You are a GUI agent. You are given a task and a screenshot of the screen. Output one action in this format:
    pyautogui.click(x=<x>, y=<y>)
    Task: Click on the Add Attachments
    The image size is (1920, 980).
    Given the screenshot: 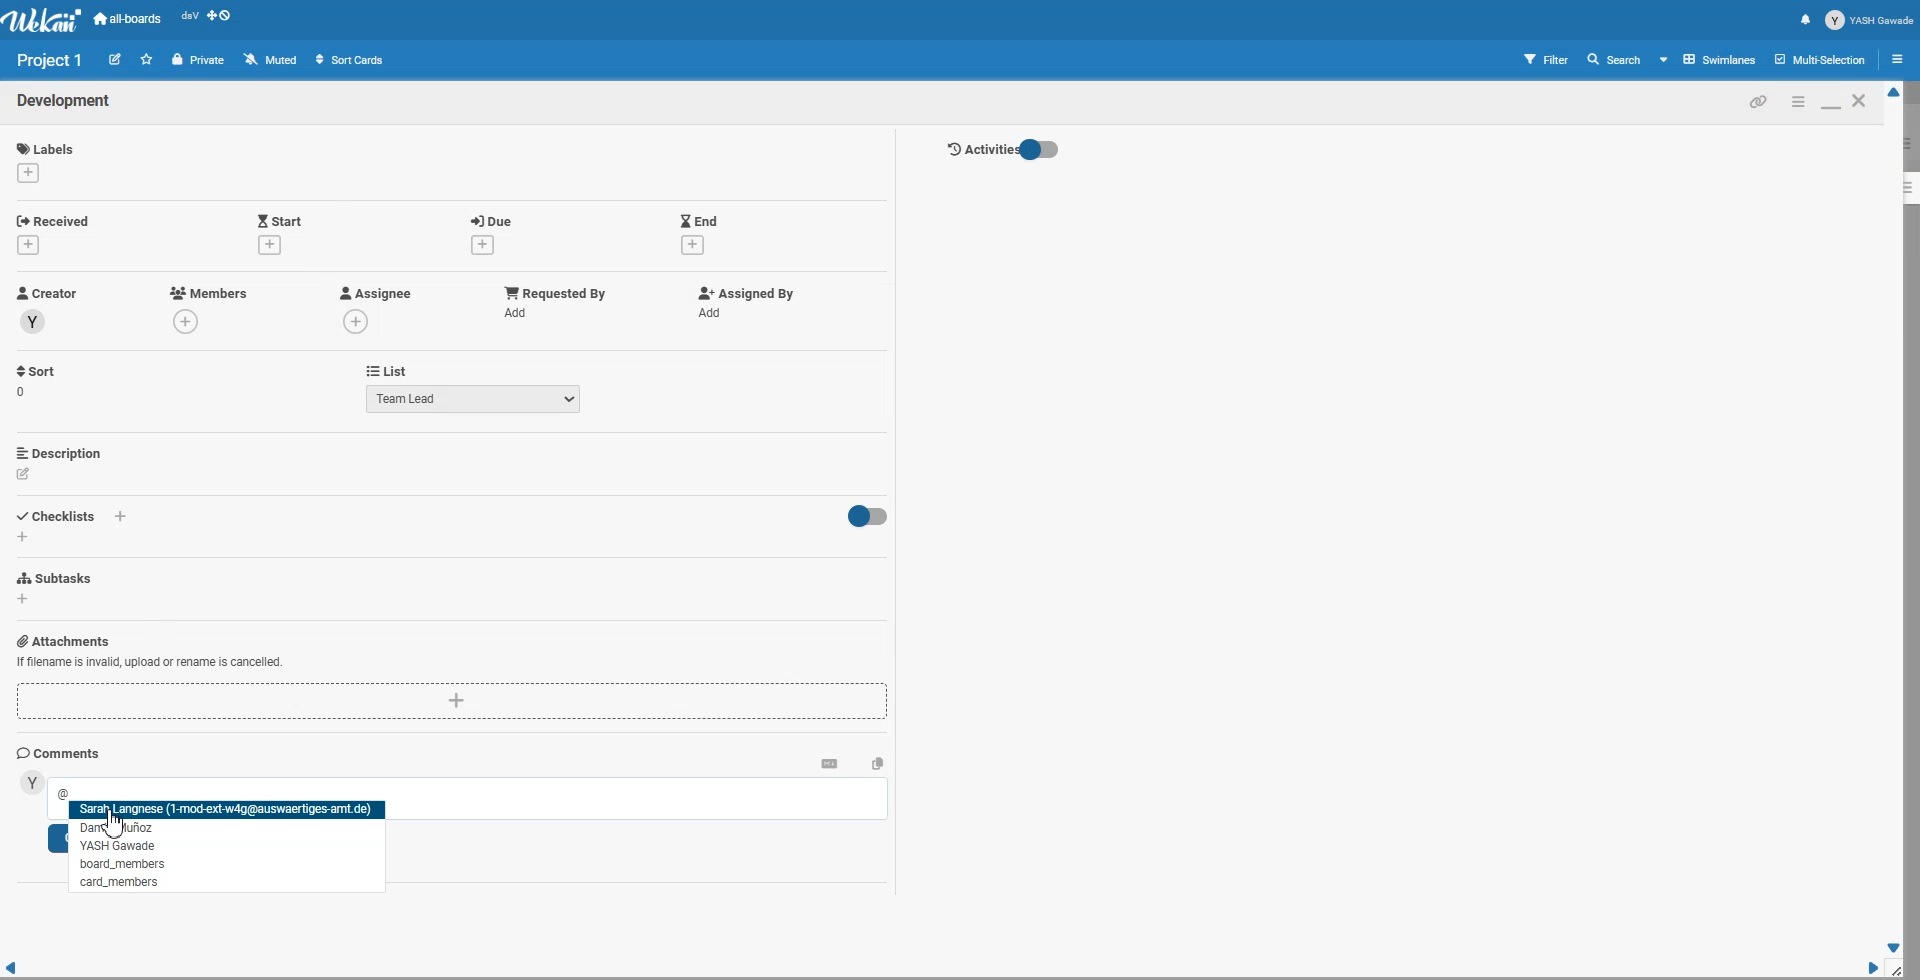 What is the action you would take?
    pyautogui.click(x=453, y=702)
    